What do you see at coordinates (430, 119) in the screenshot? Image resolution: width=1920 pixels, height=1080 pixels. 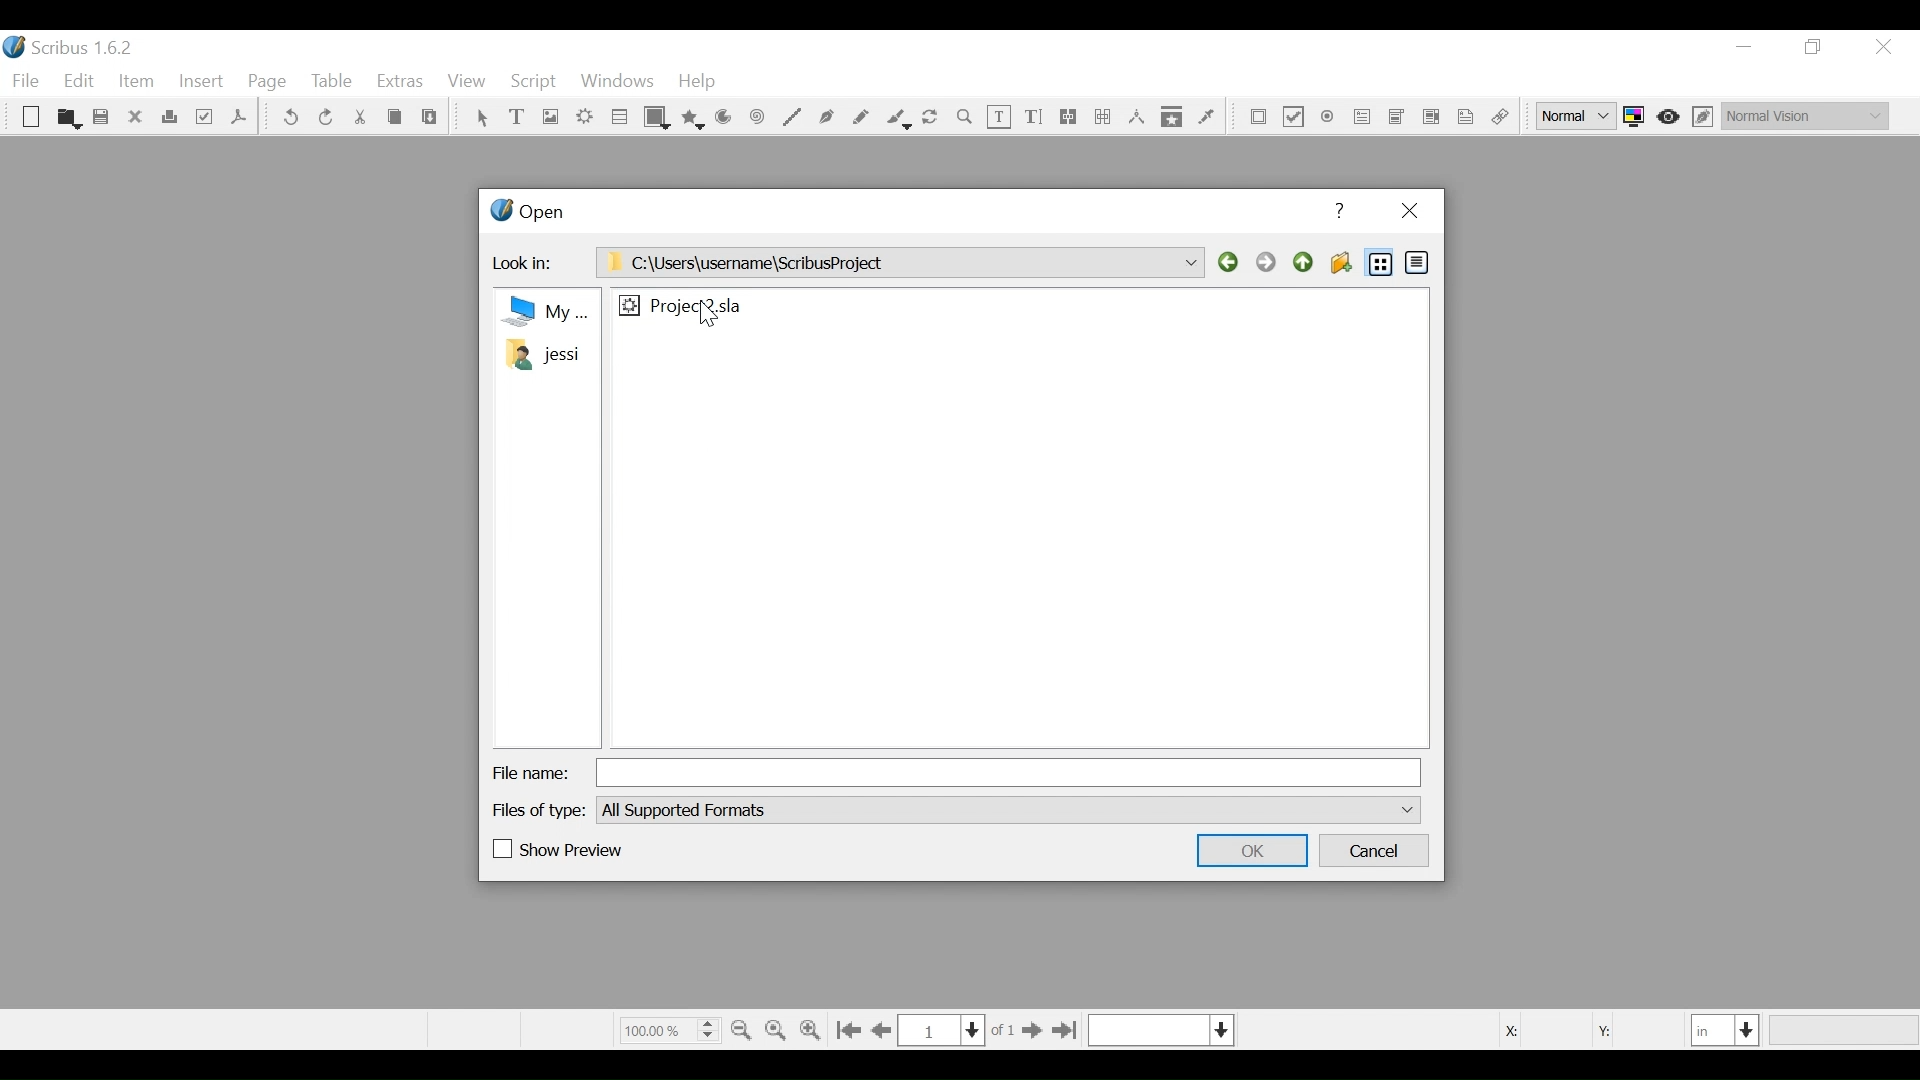 I see `Paste` at bounding box center [430, 119].